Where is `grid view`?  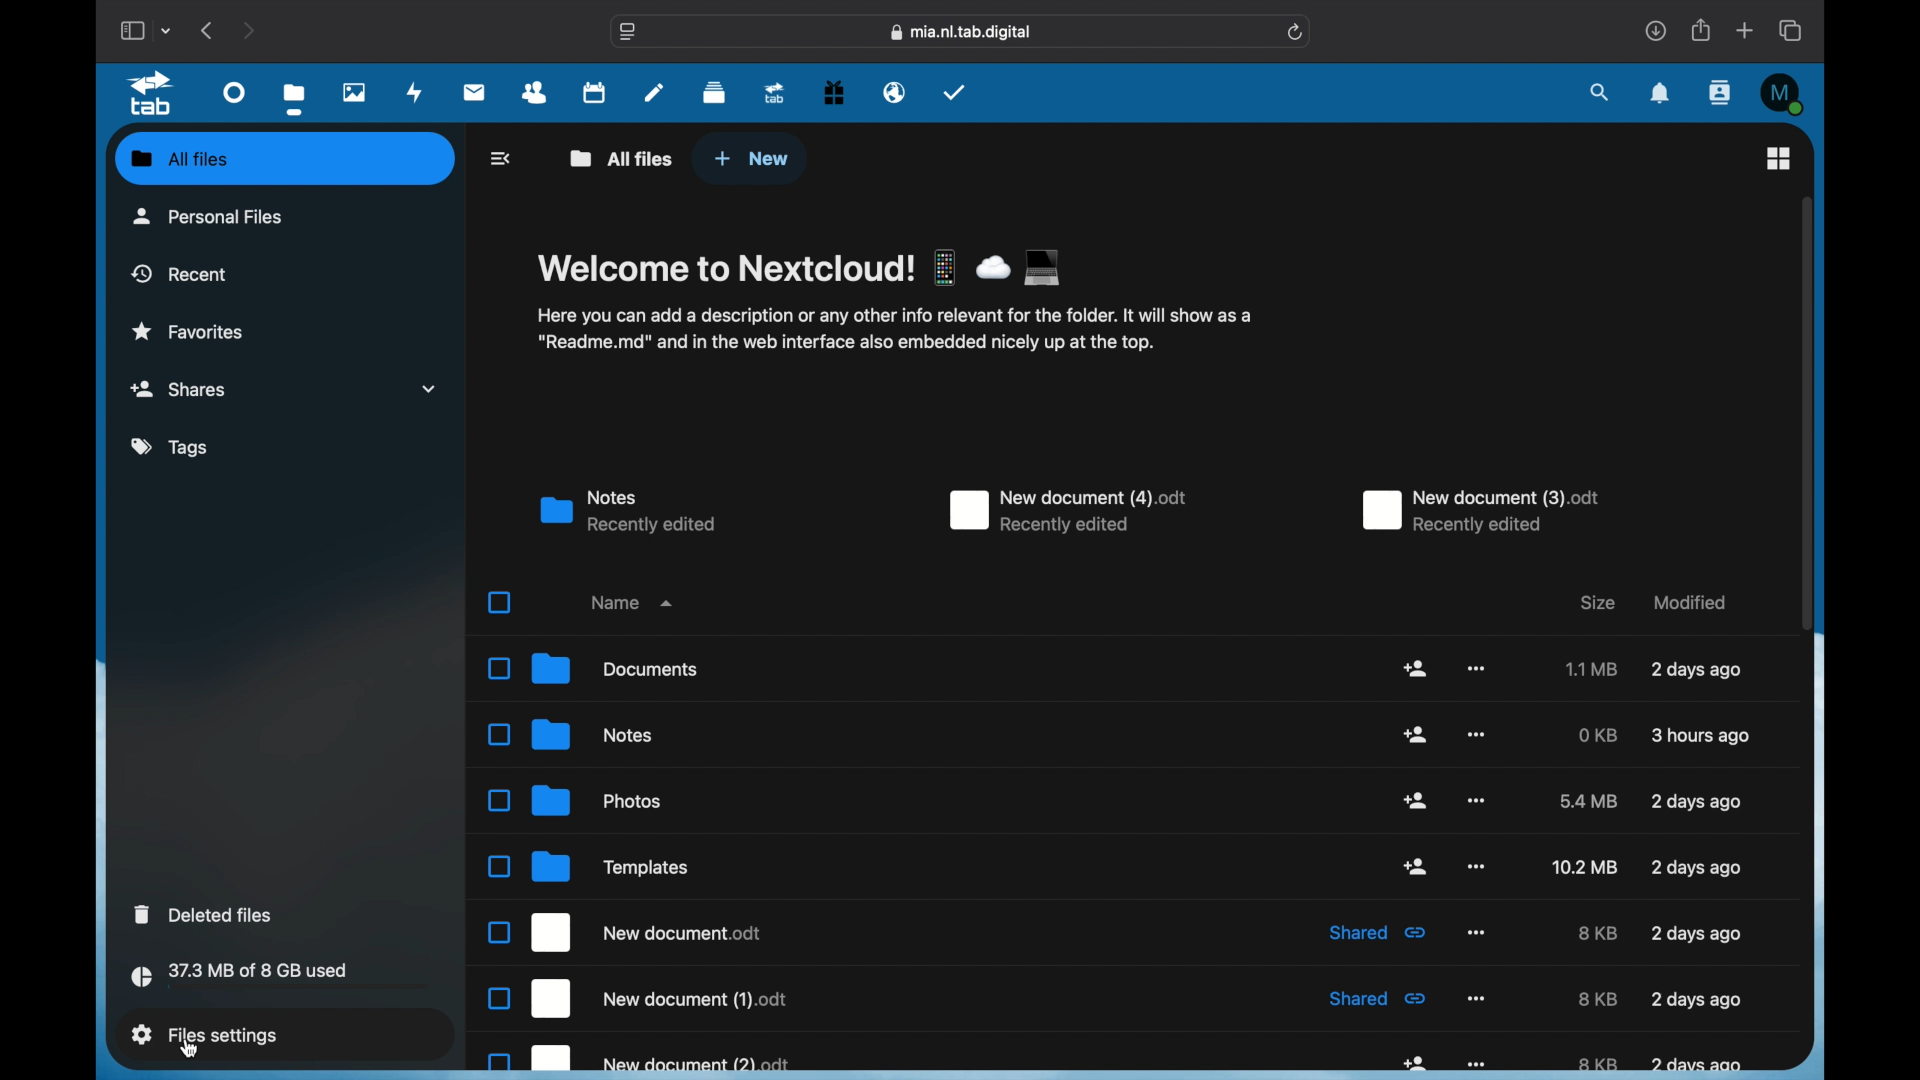 grid view is located at coordinates (1778, 157).